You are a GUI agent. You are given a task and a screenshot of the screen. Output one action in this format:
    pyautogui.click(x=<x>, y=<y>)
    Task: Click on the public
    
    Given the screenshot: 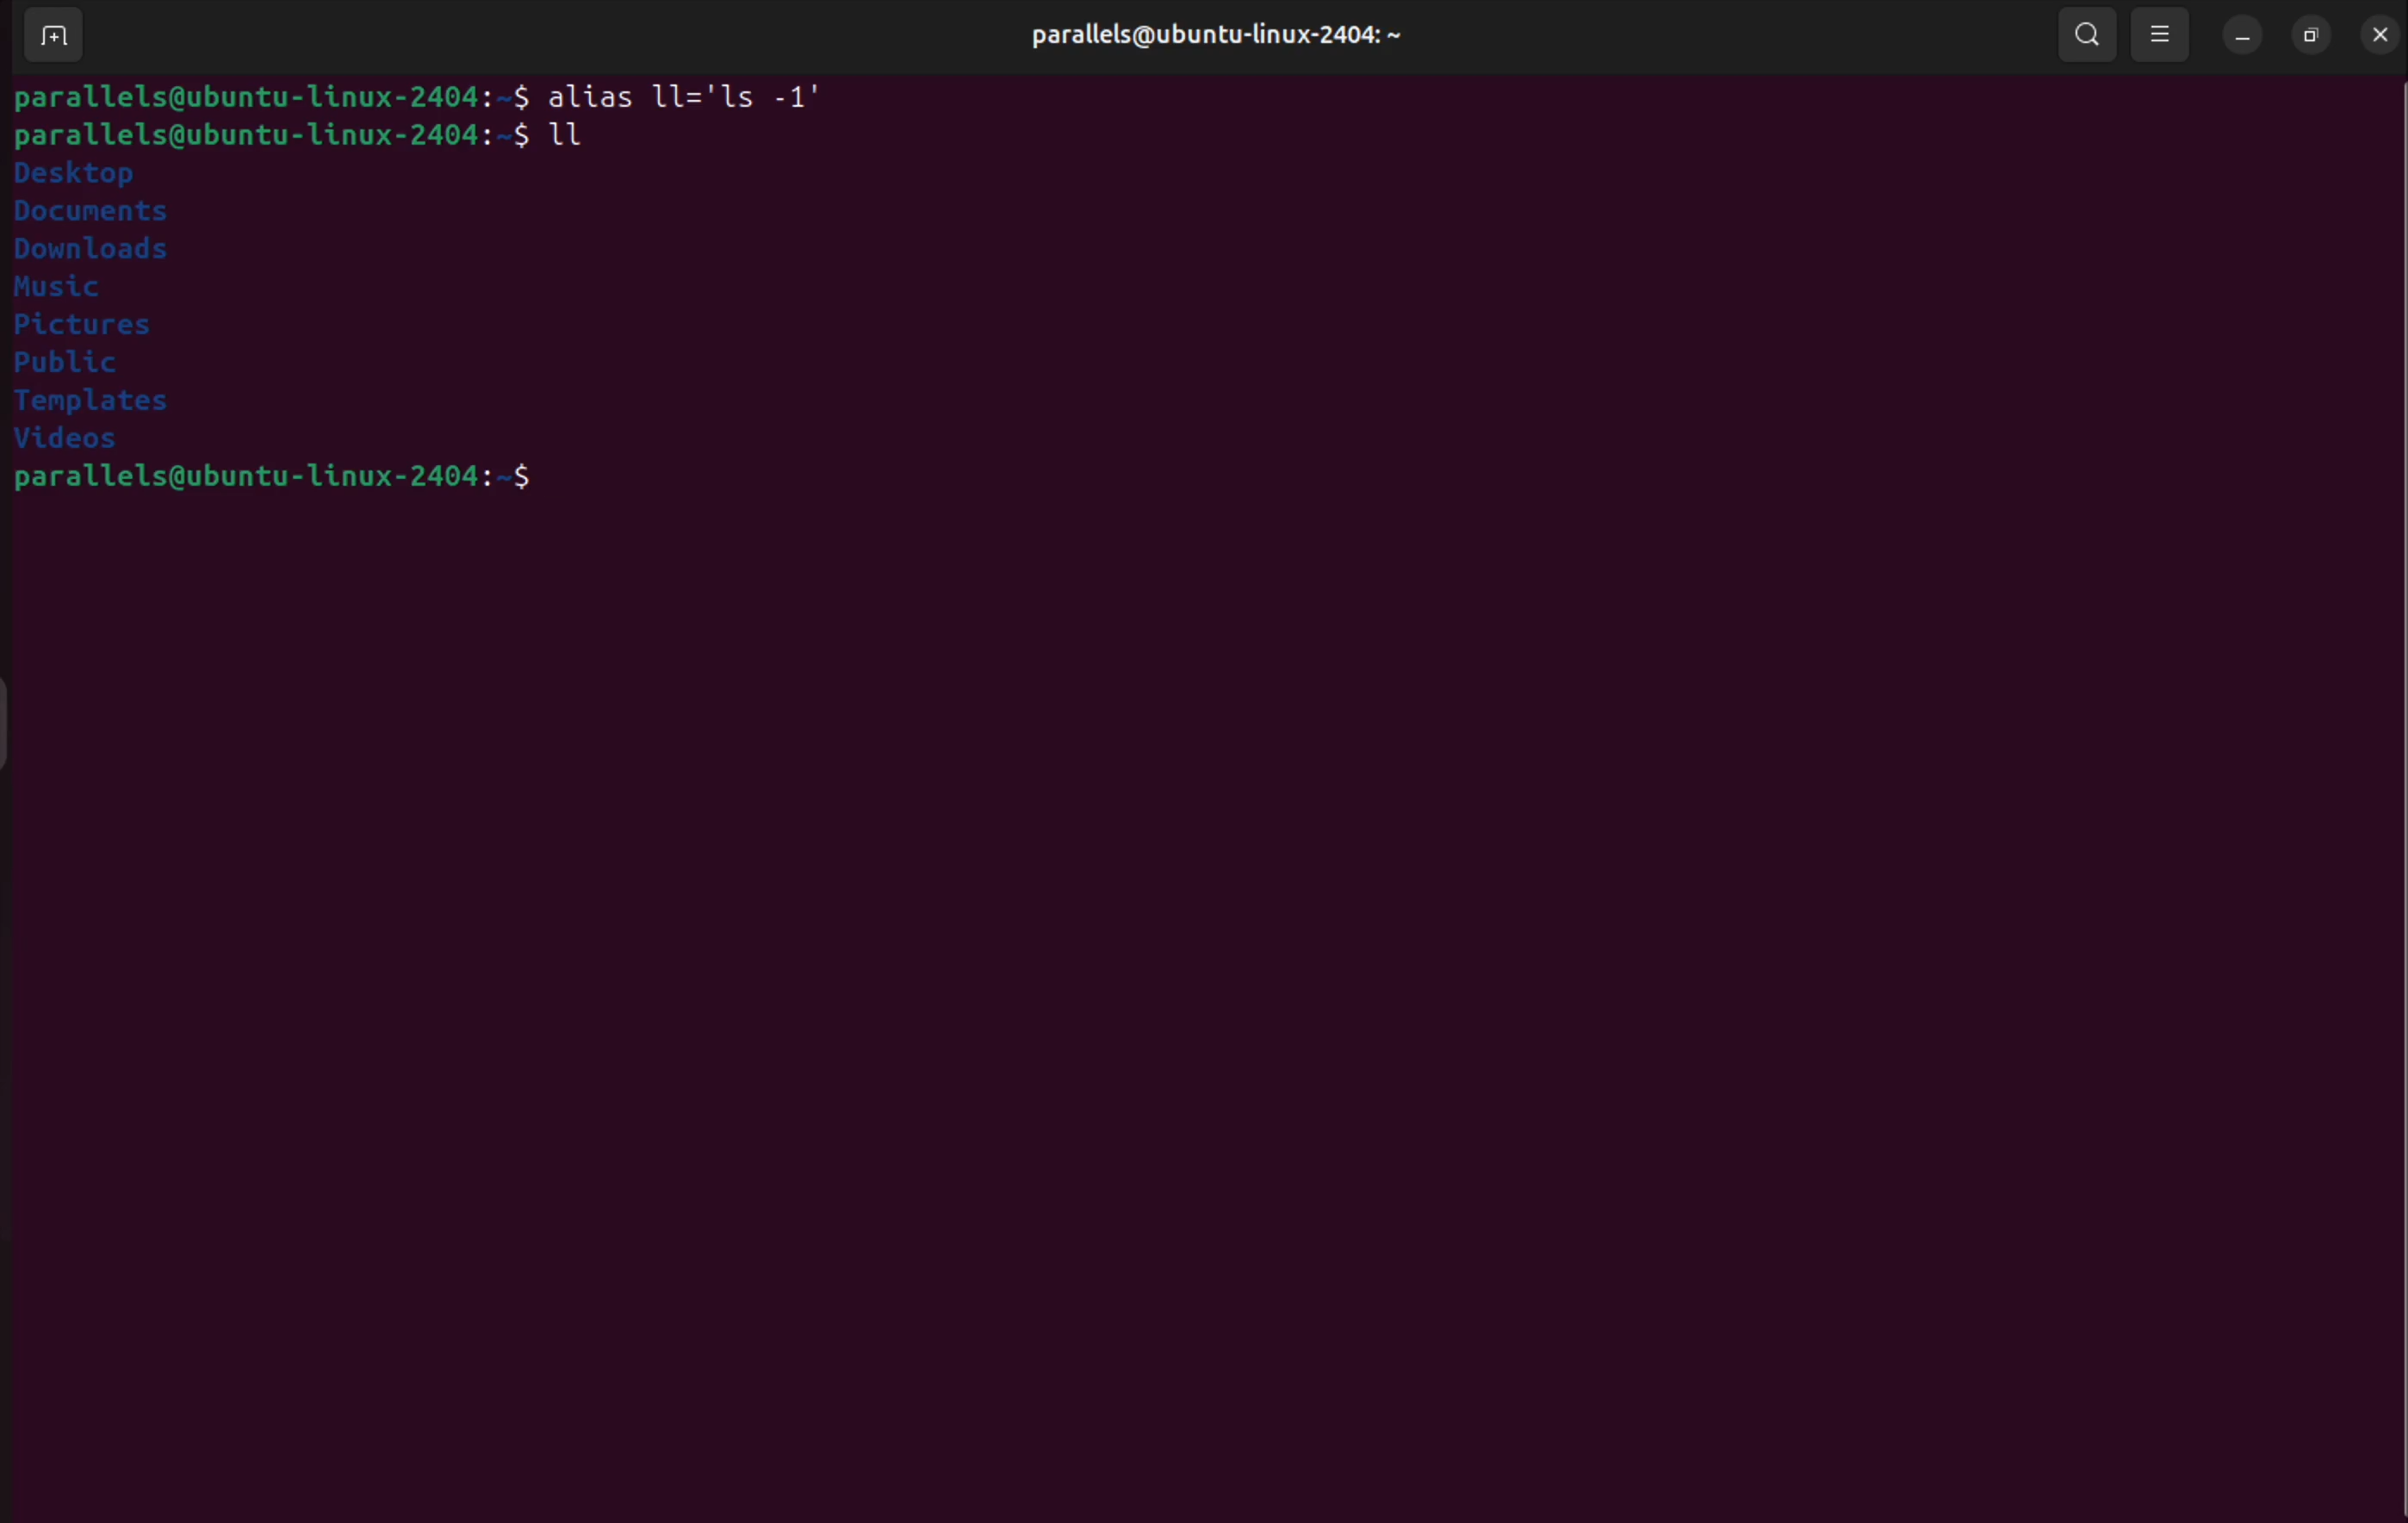 What is the action you would take?
    pyautogui.click(x=98, y=363)
    